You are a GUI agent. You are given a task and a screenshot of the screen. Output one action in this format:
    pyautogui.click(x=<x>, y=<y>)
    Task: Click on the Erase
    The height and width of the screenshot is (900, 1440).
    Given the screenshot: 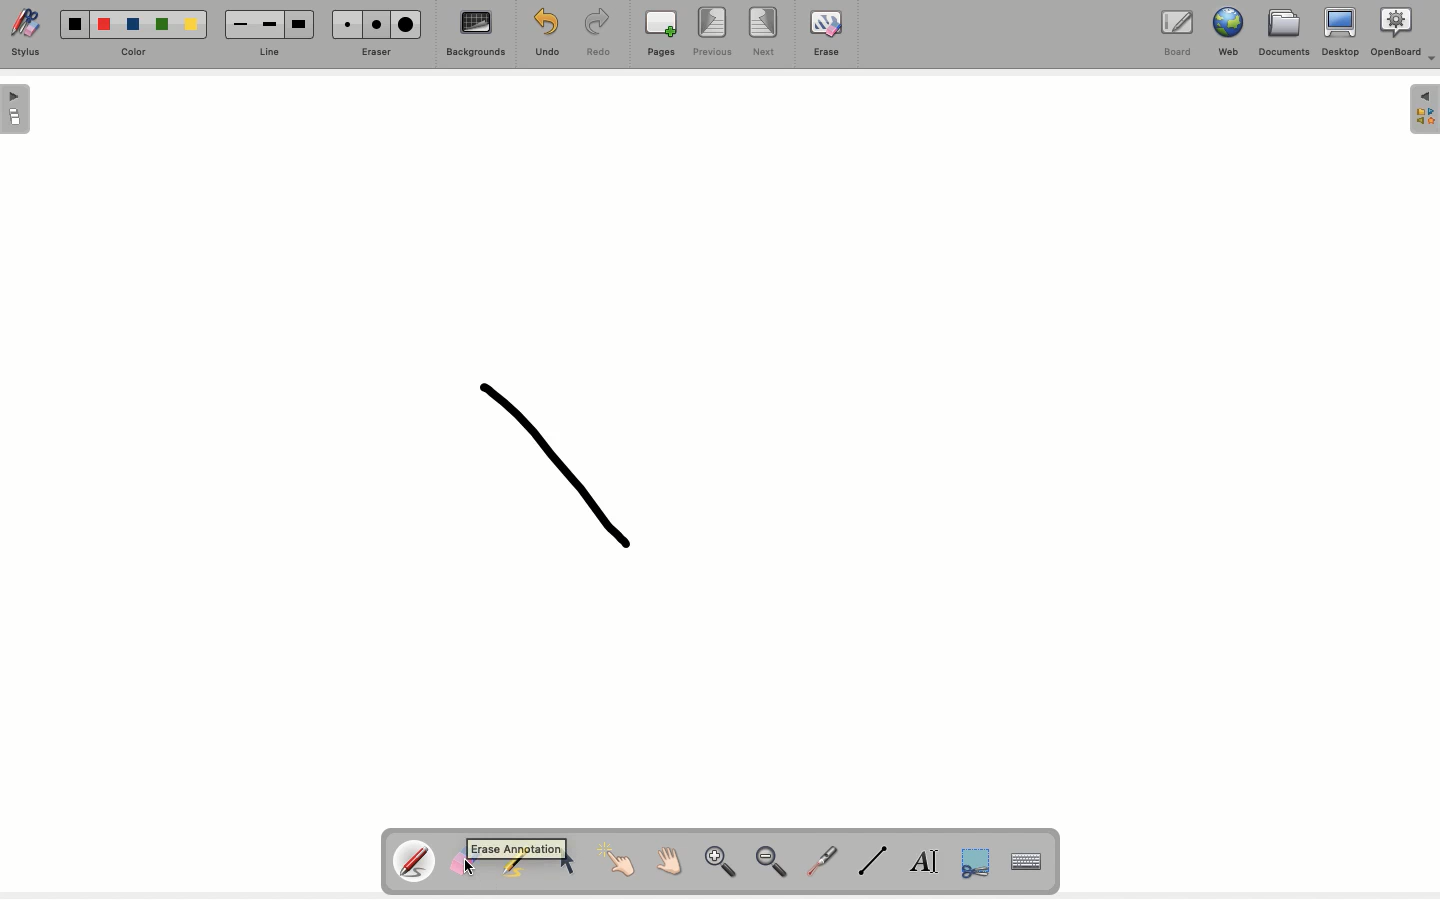 What is the action you would take?
    pyautogui.click(x=826, y=36)
    